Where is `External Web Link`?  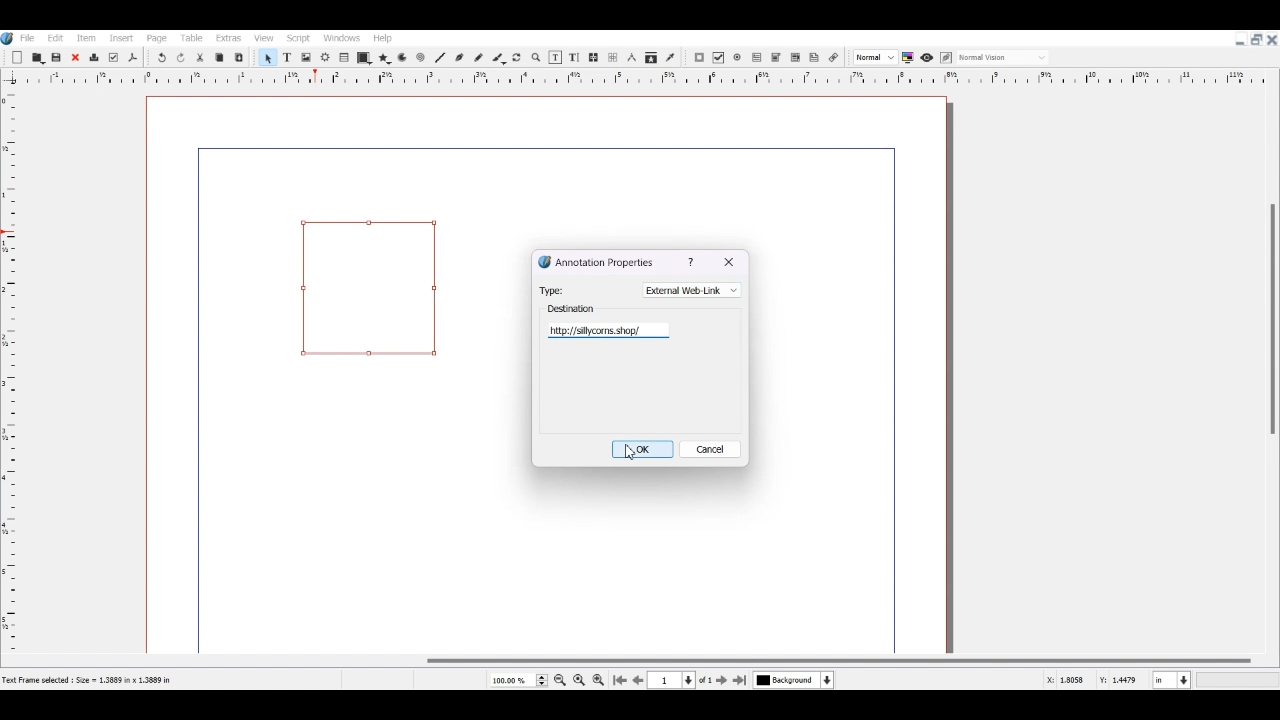
External Web Link is located at coordinates (692, 290).